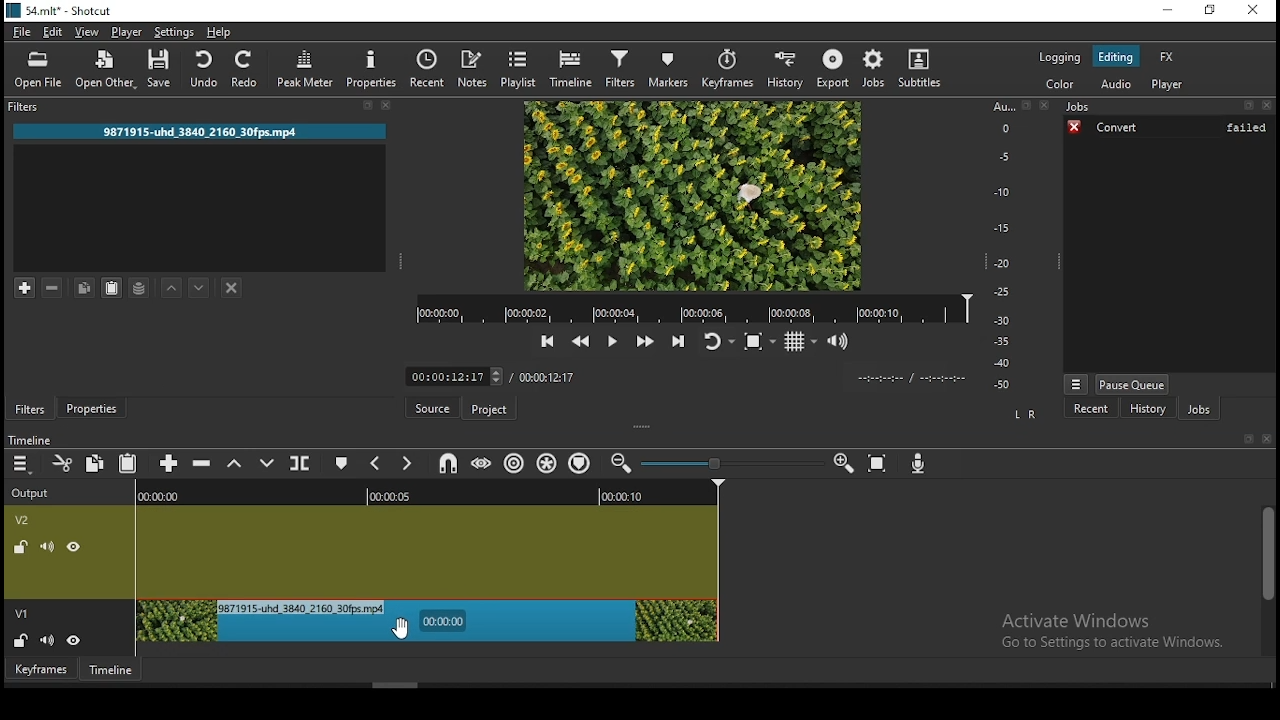 The width and height of the screenshot is (1280, 720). Describe the element at coordinates (23, 548) in the screenshot. I see `(un)locked` at that location.